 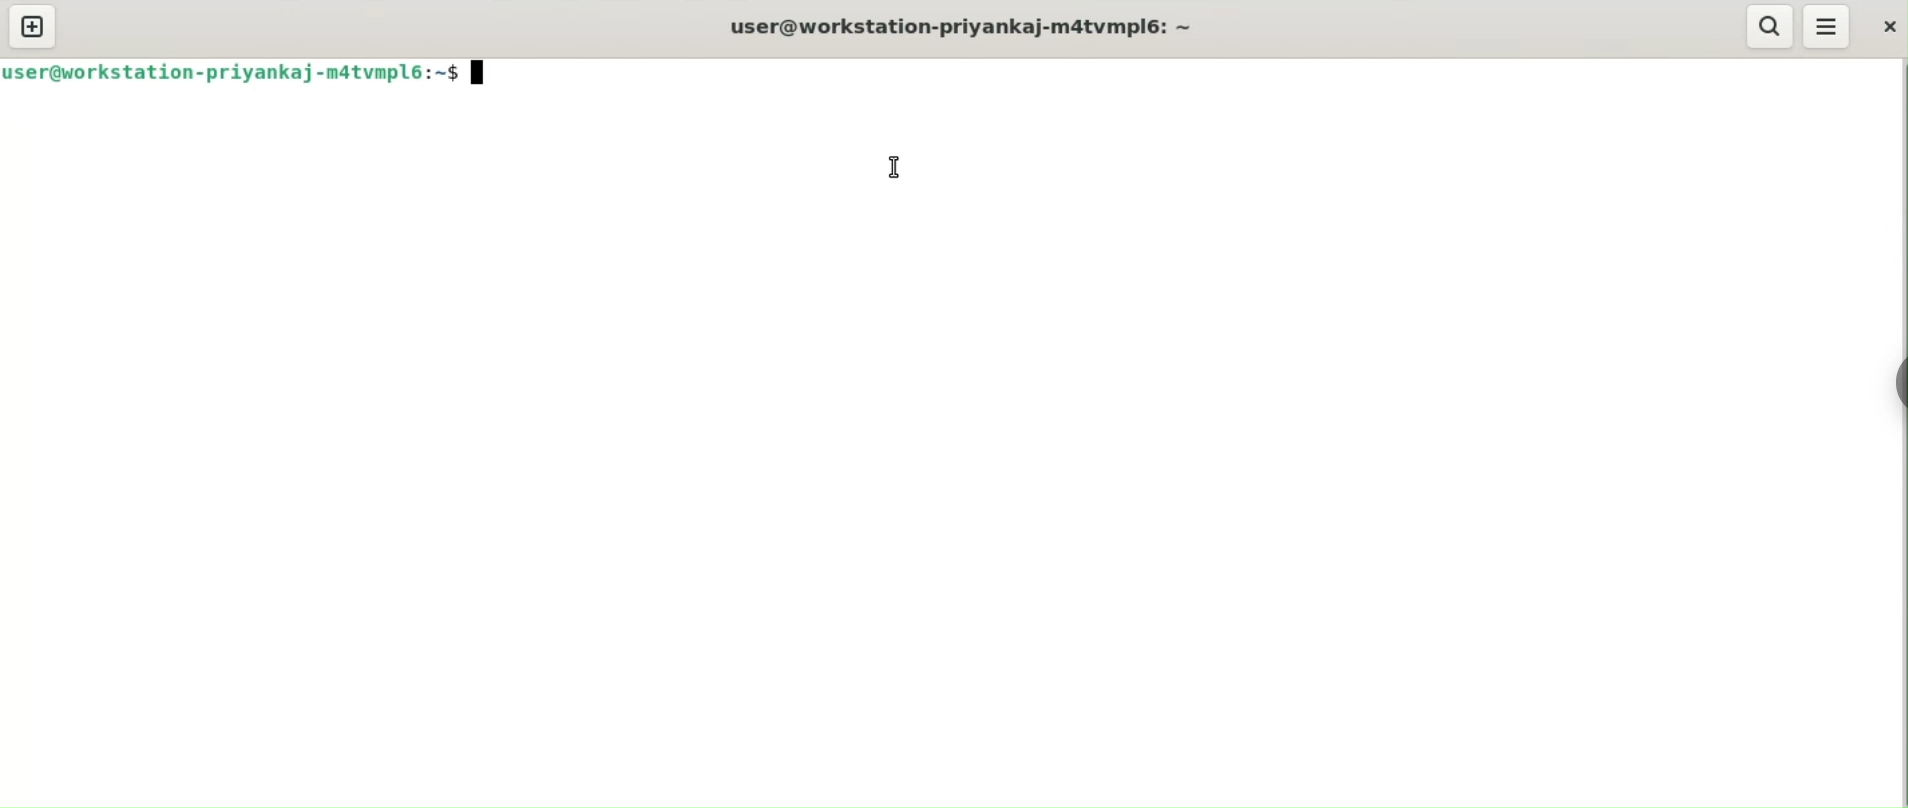 I want to click on cursor, so click(x=895, y=167).